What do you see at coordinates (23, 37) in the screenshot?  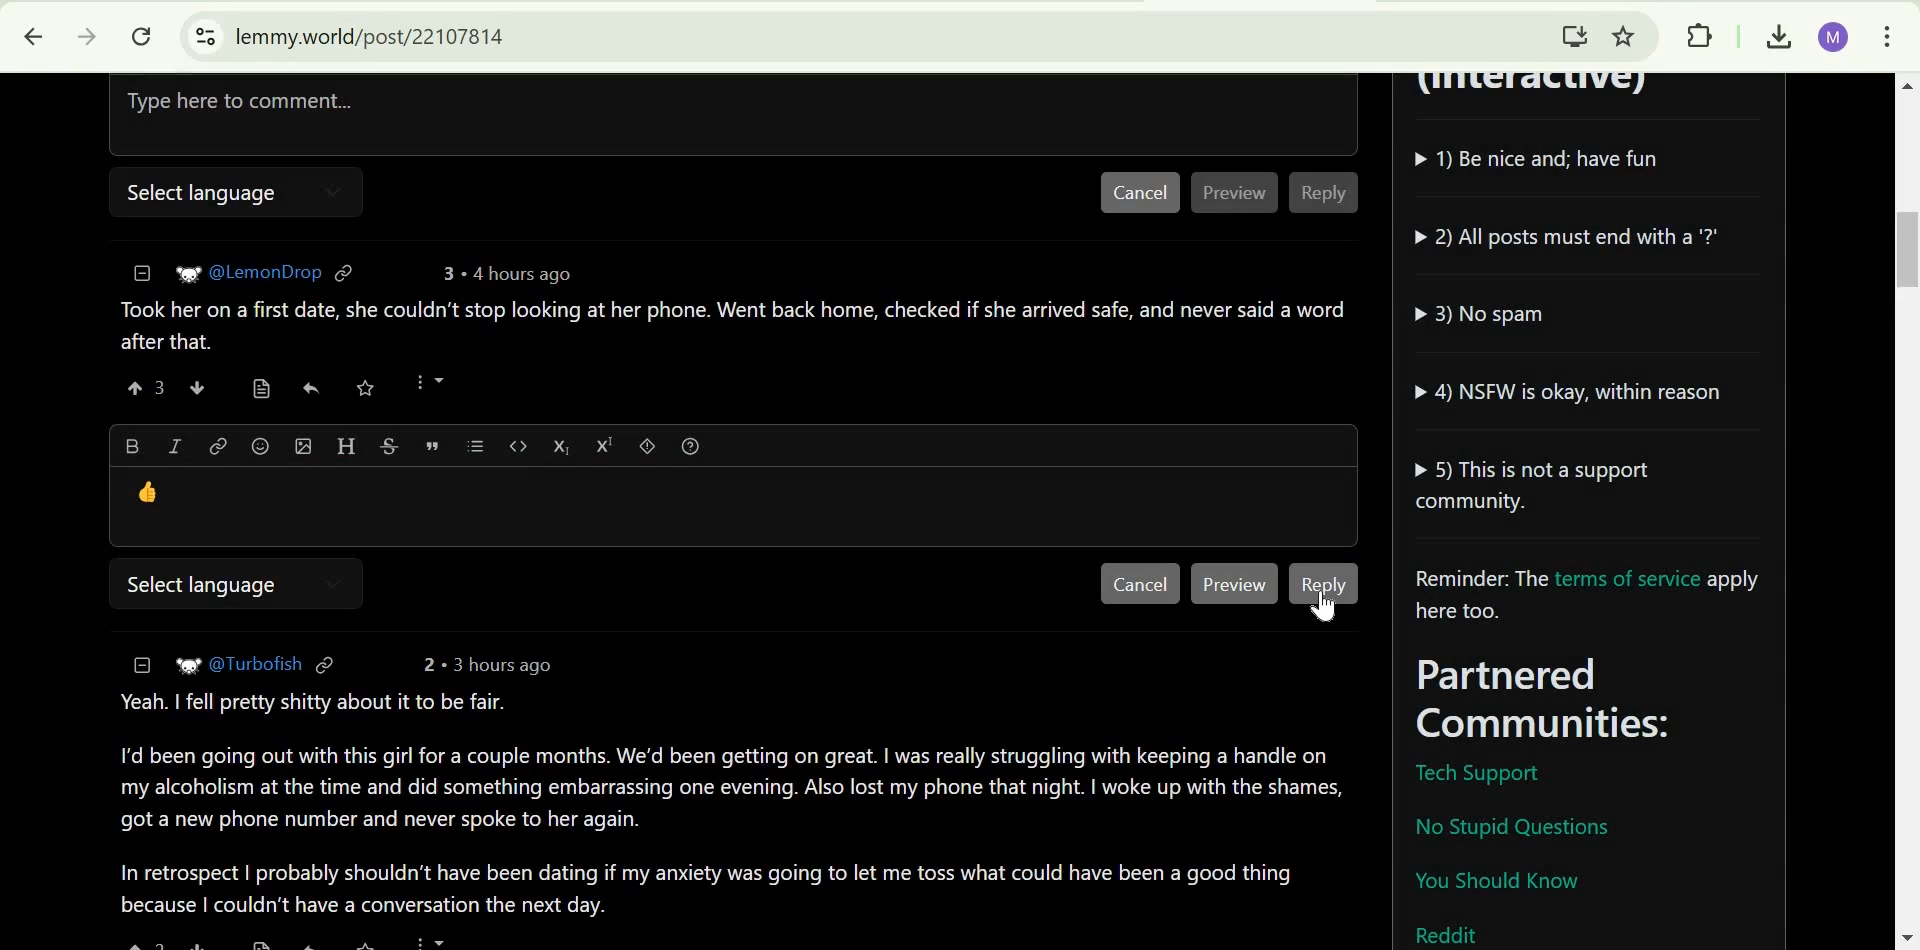 I see `Click to go back, hold to see history` at bounding box center [23, 37].